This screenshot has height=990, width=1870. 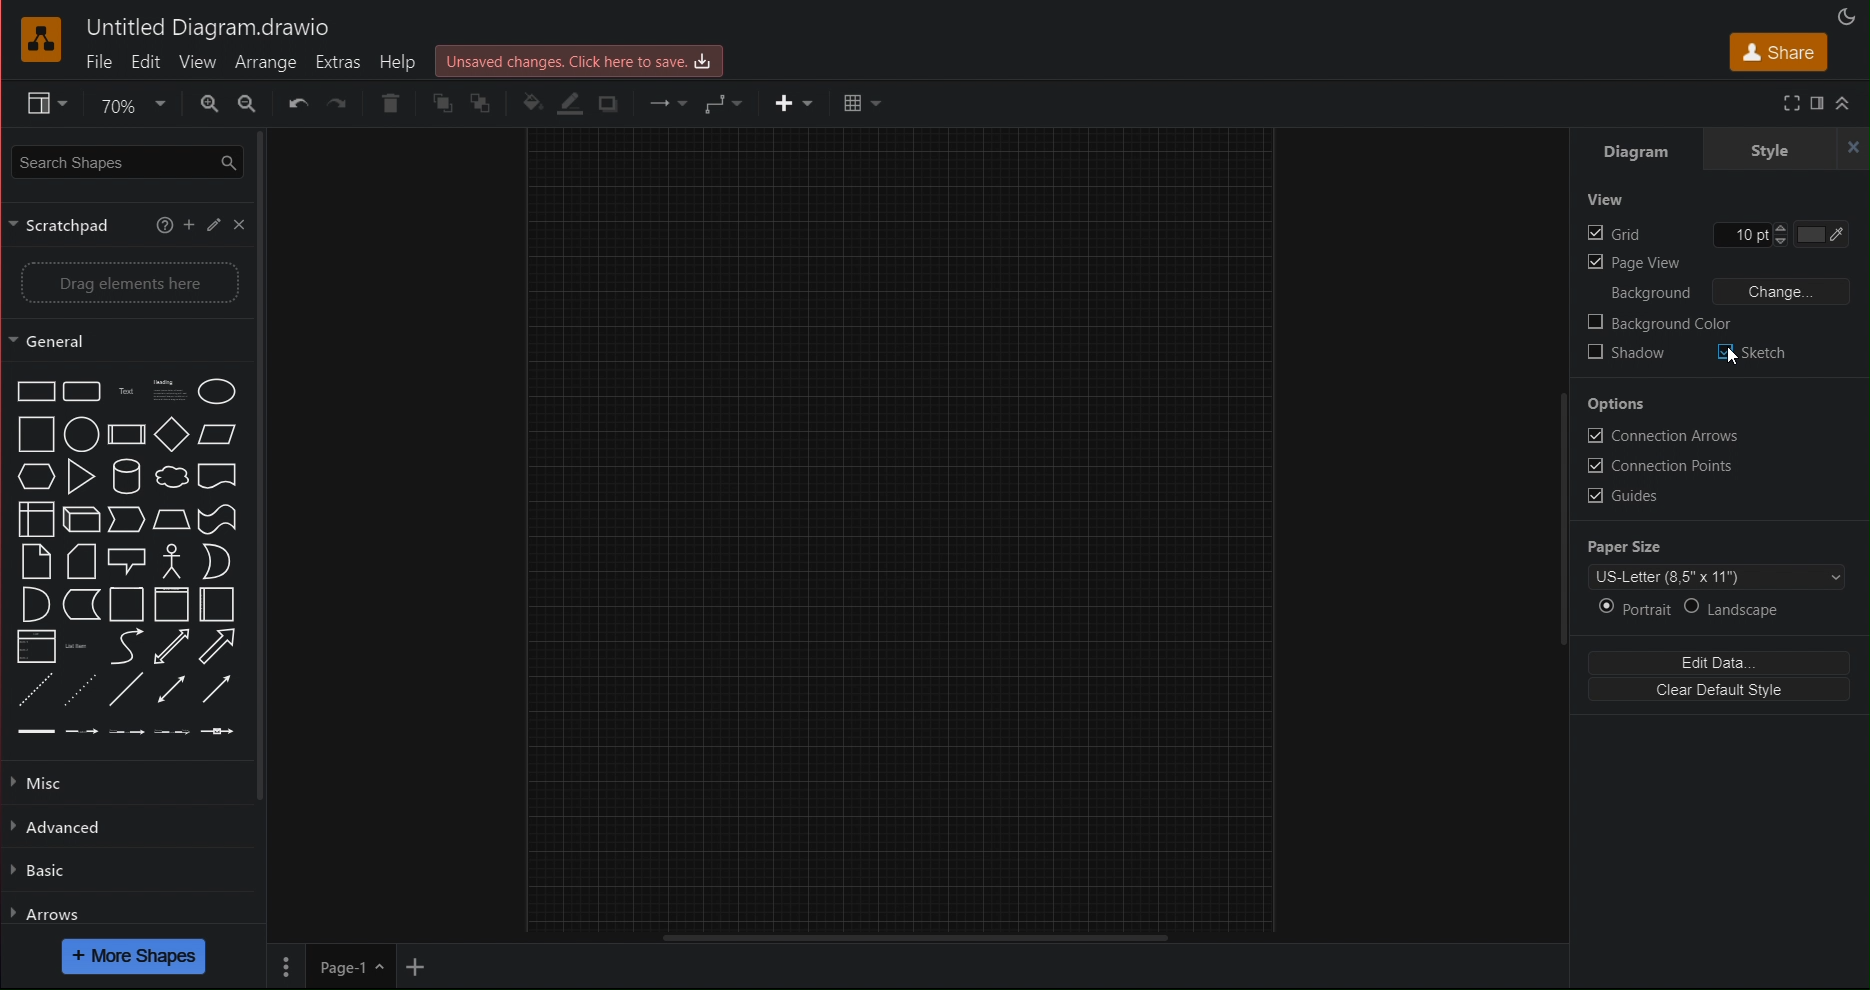 I want to click on square, so click(x=37, y=435).